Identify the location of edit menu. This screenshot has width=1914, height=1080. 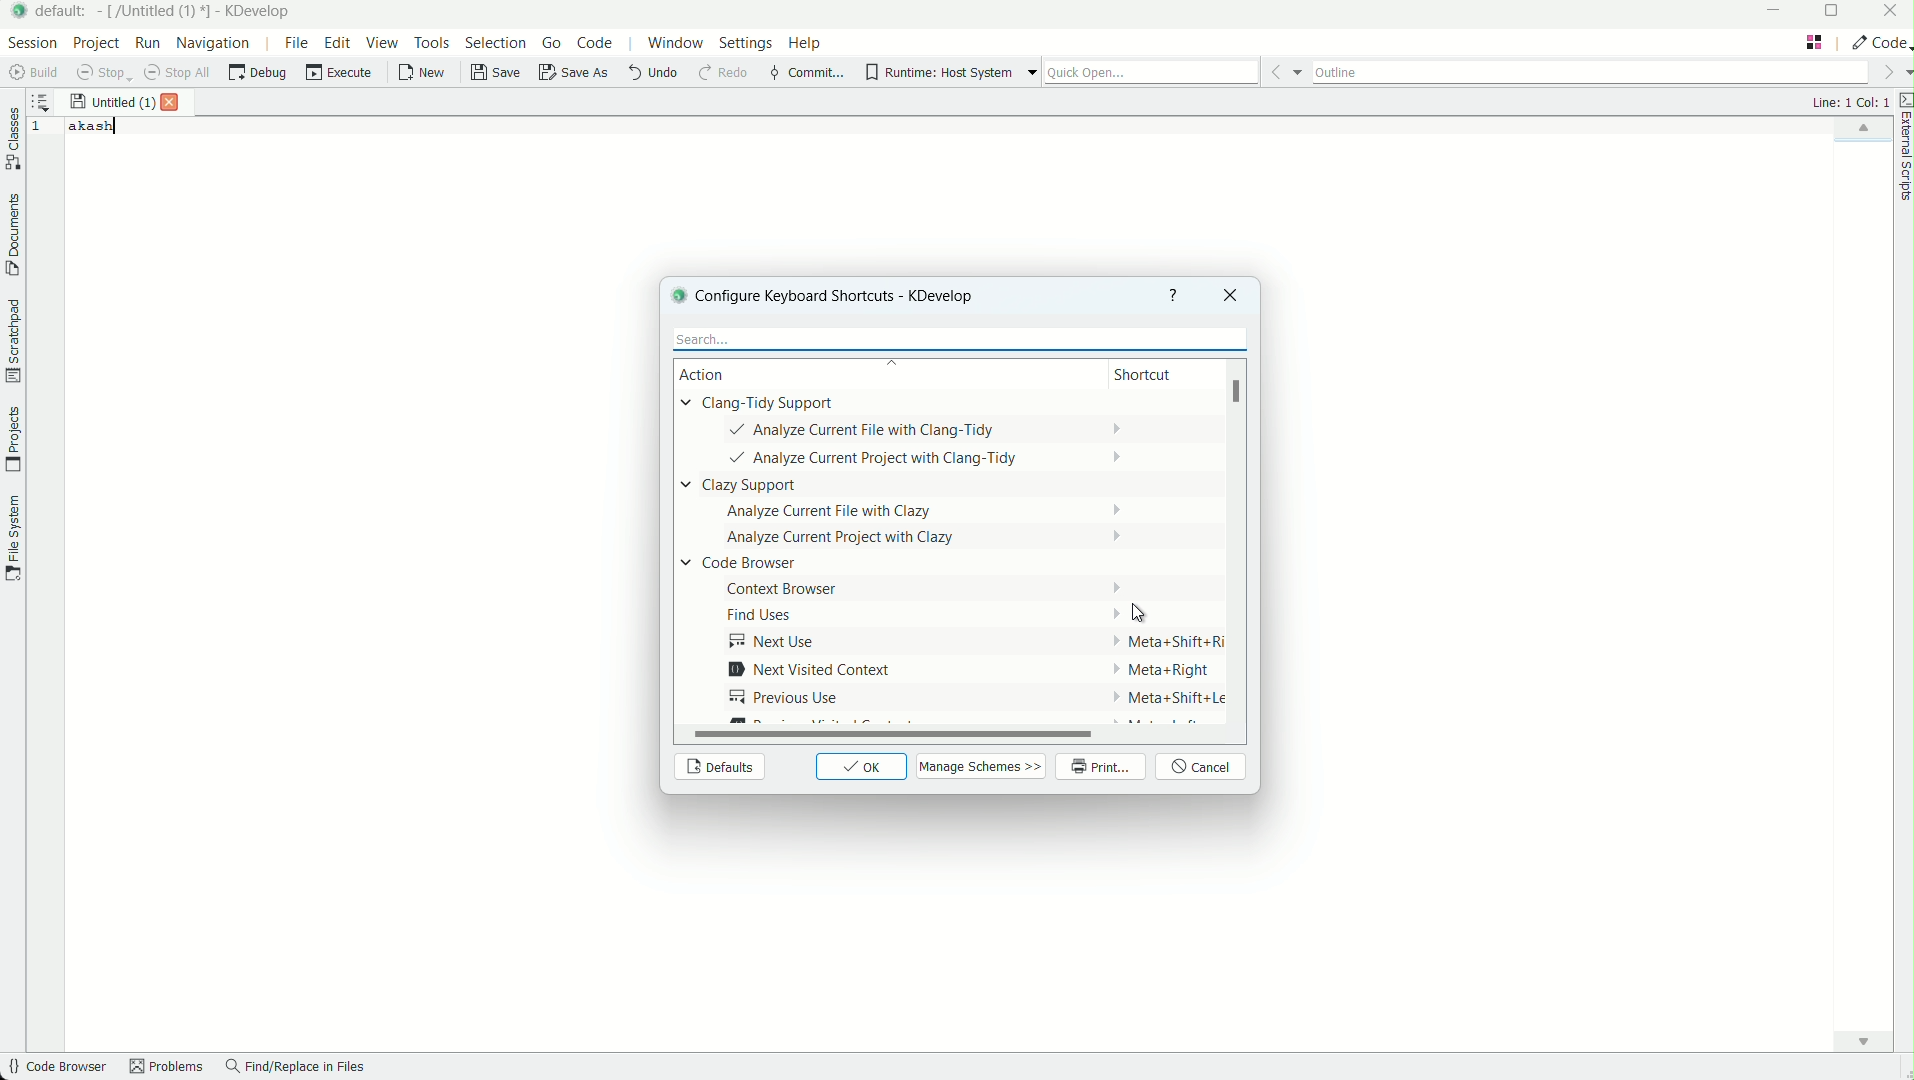
(338, 42).